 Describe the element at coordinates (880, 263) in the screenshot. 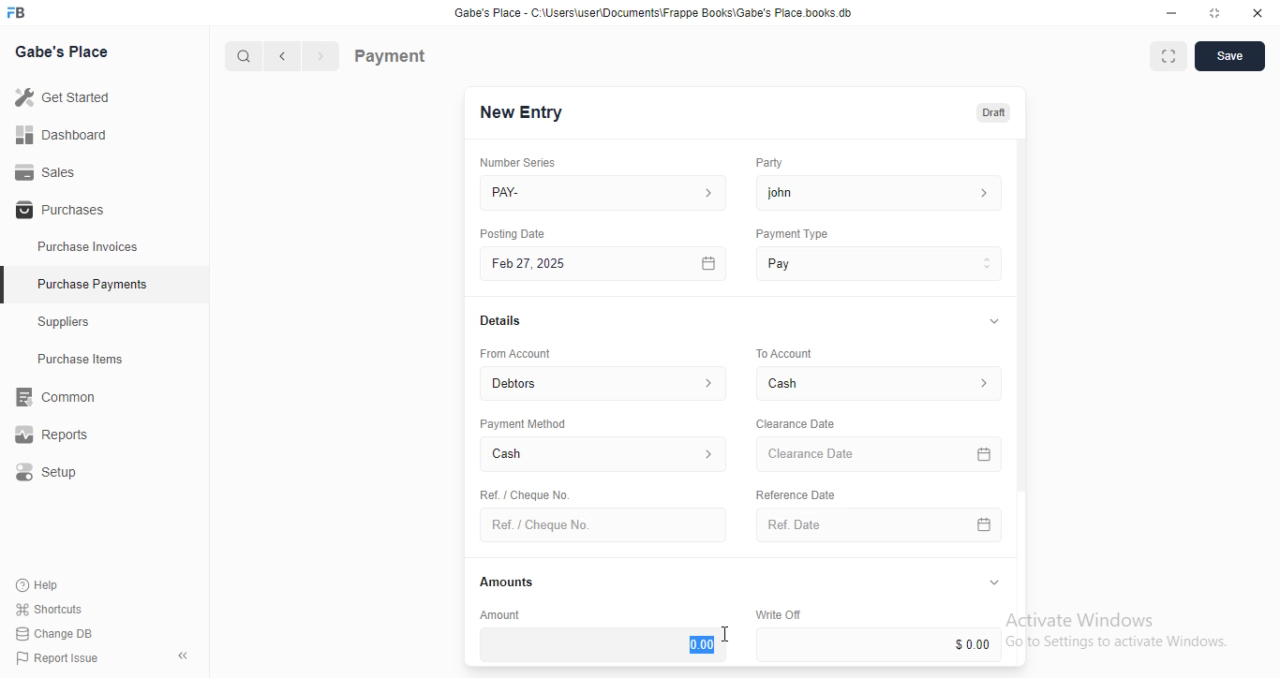

I see `Pay` at that location.